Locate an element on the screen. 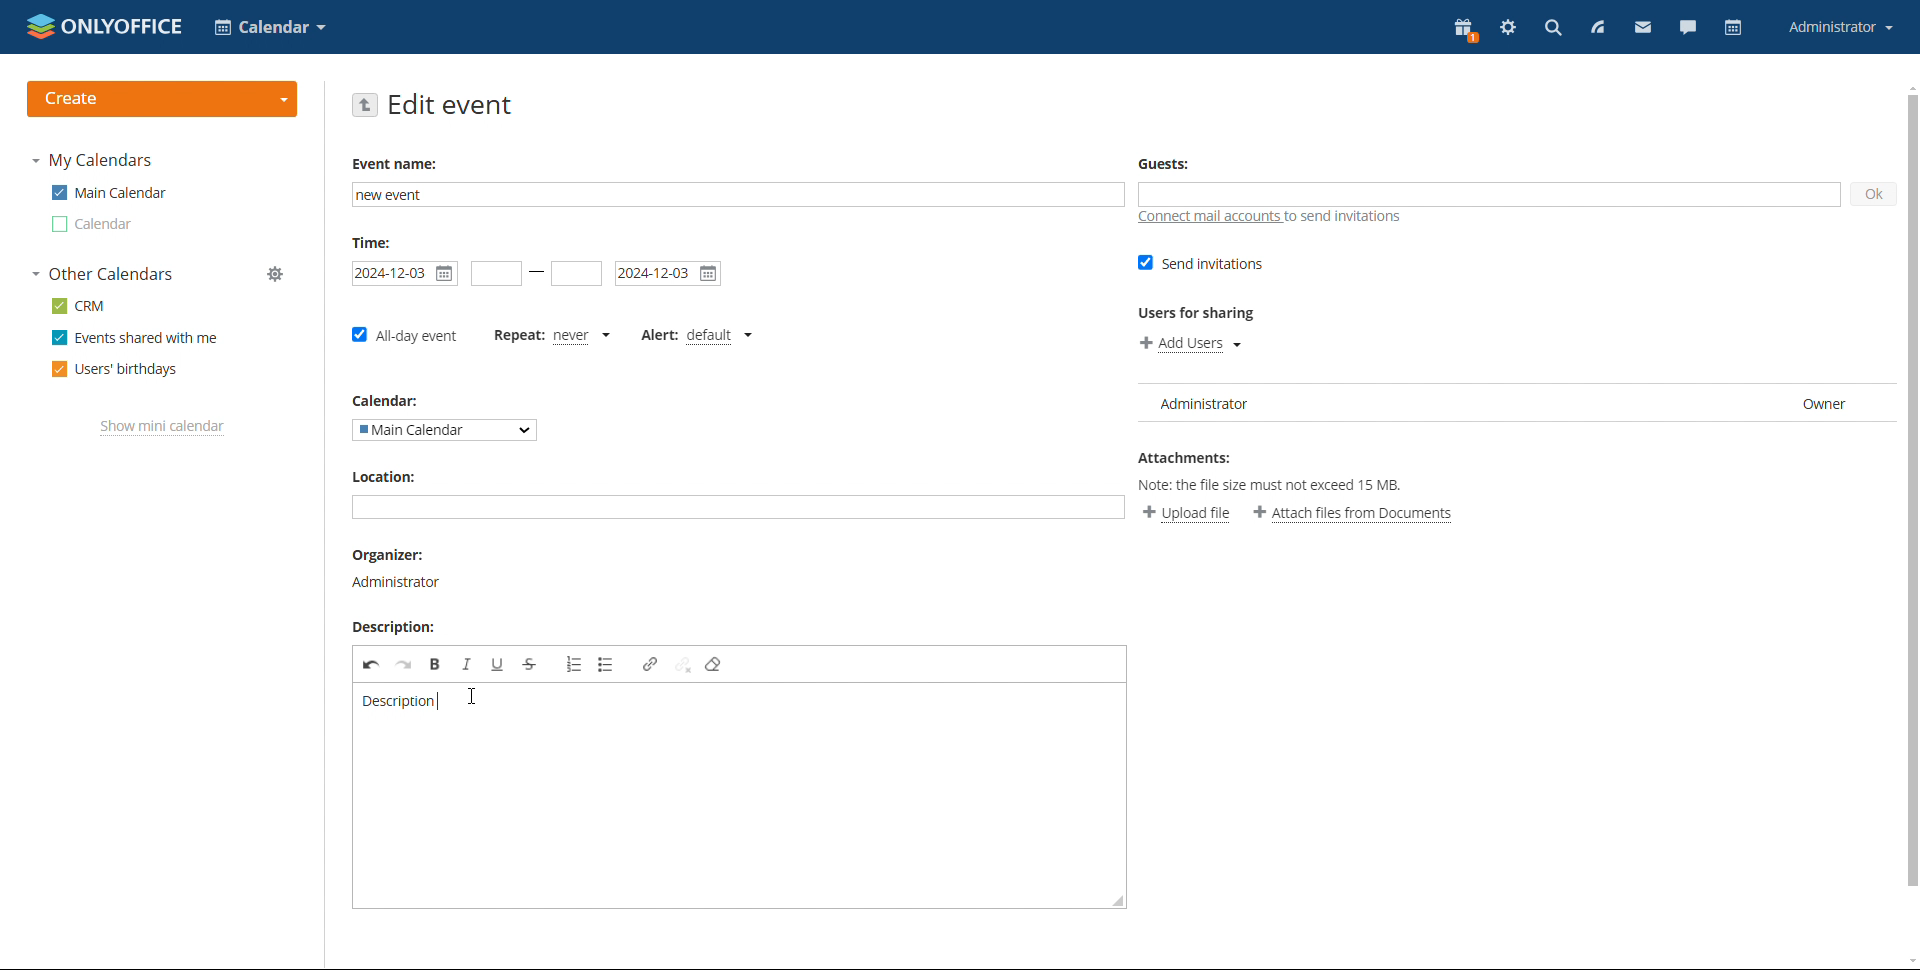  remove format is located at coordinates (713, 665).